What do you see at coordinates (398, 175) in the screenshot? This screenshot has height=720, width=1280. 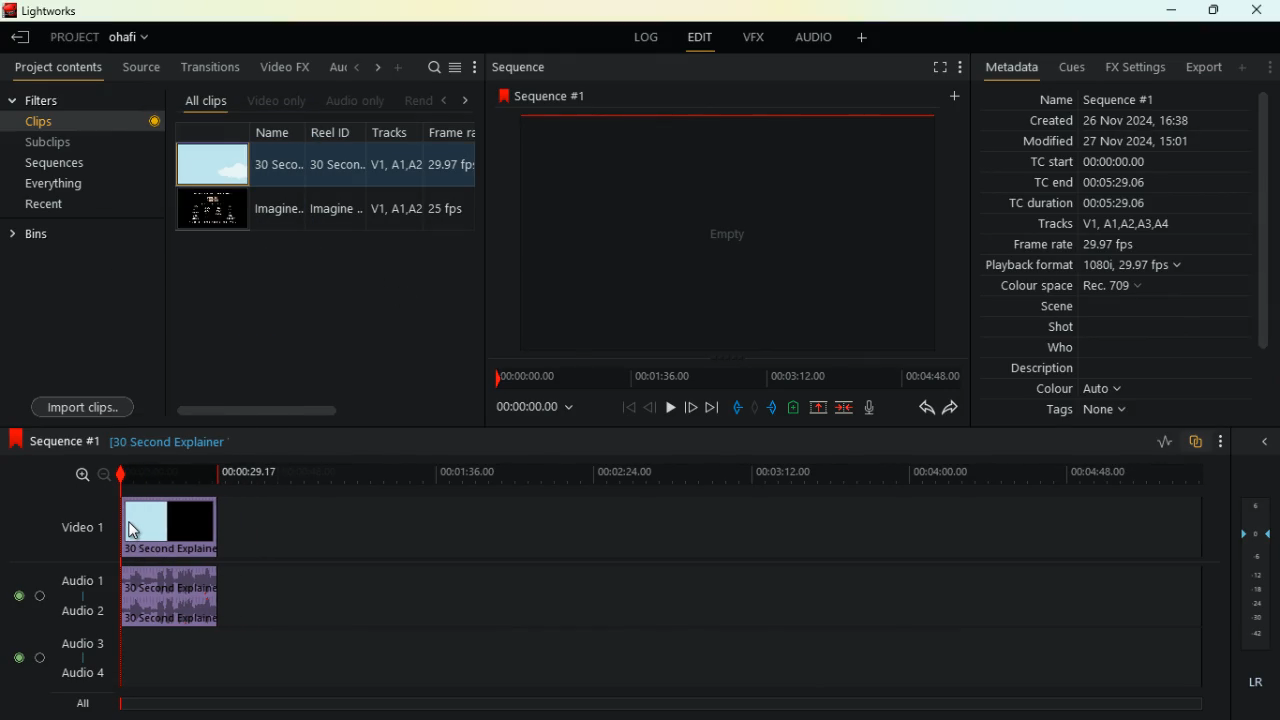 I see `tracks` at bounding box center [398, 175].